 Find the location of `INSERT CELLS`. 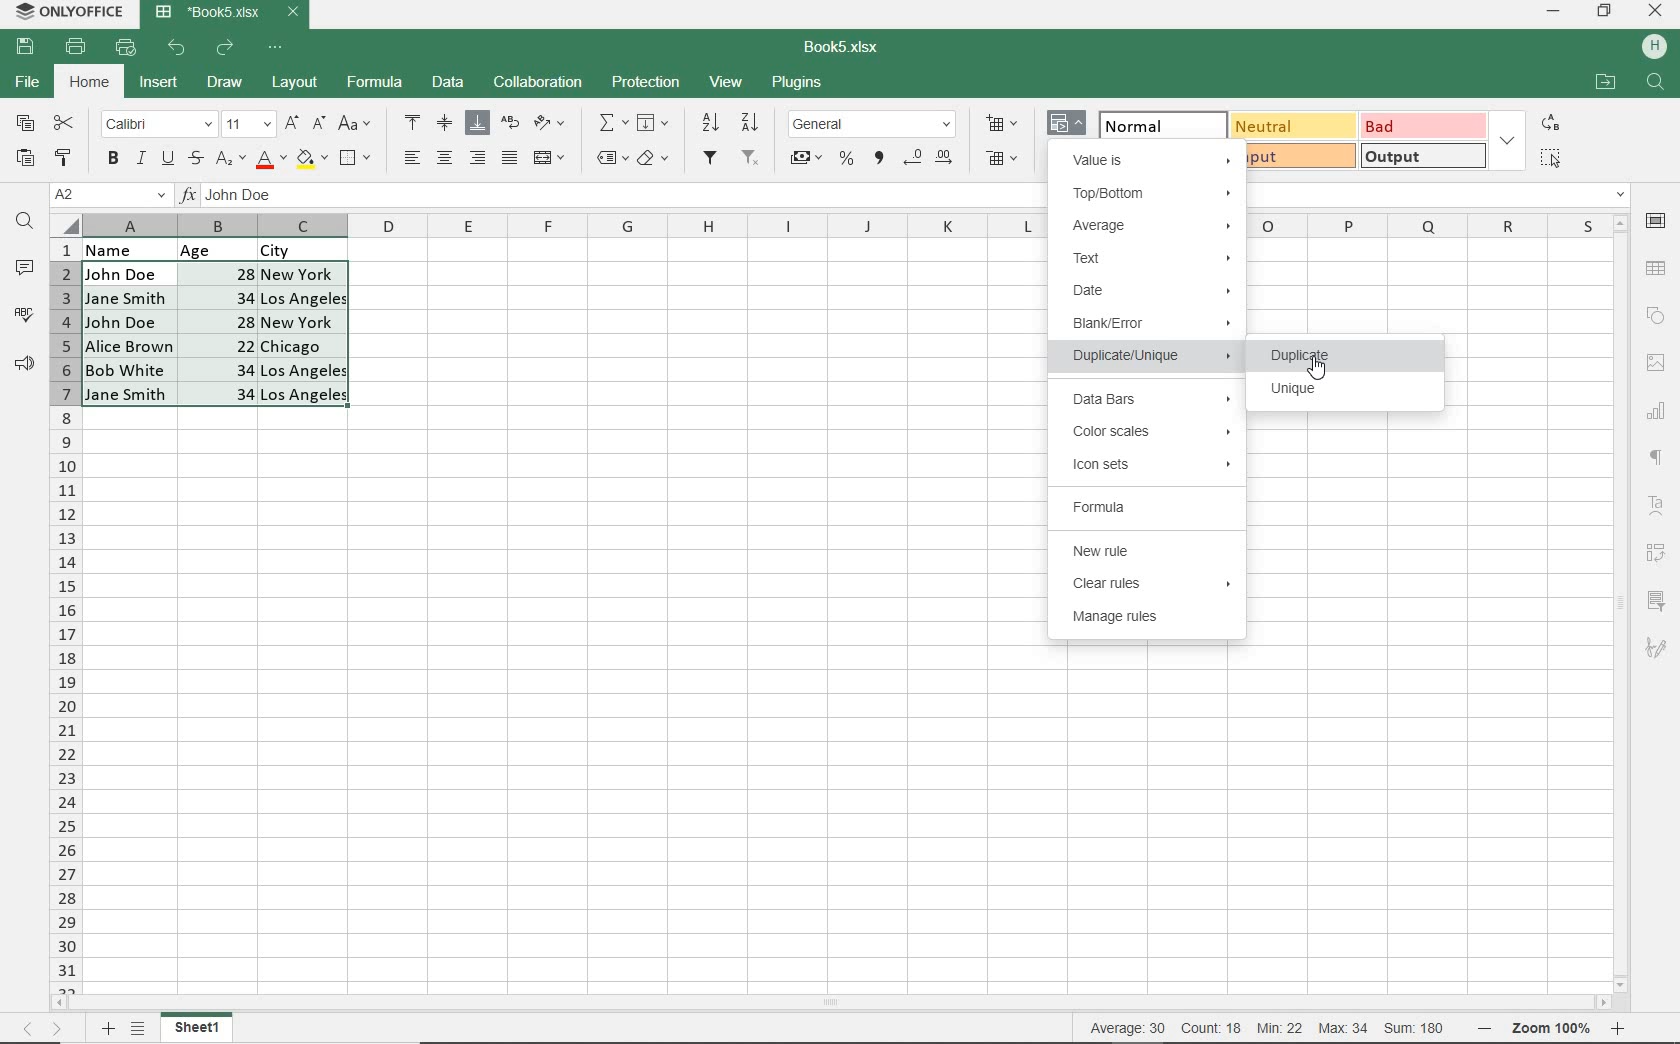

INSERT CELLS is located at coordinates (1006, 122).